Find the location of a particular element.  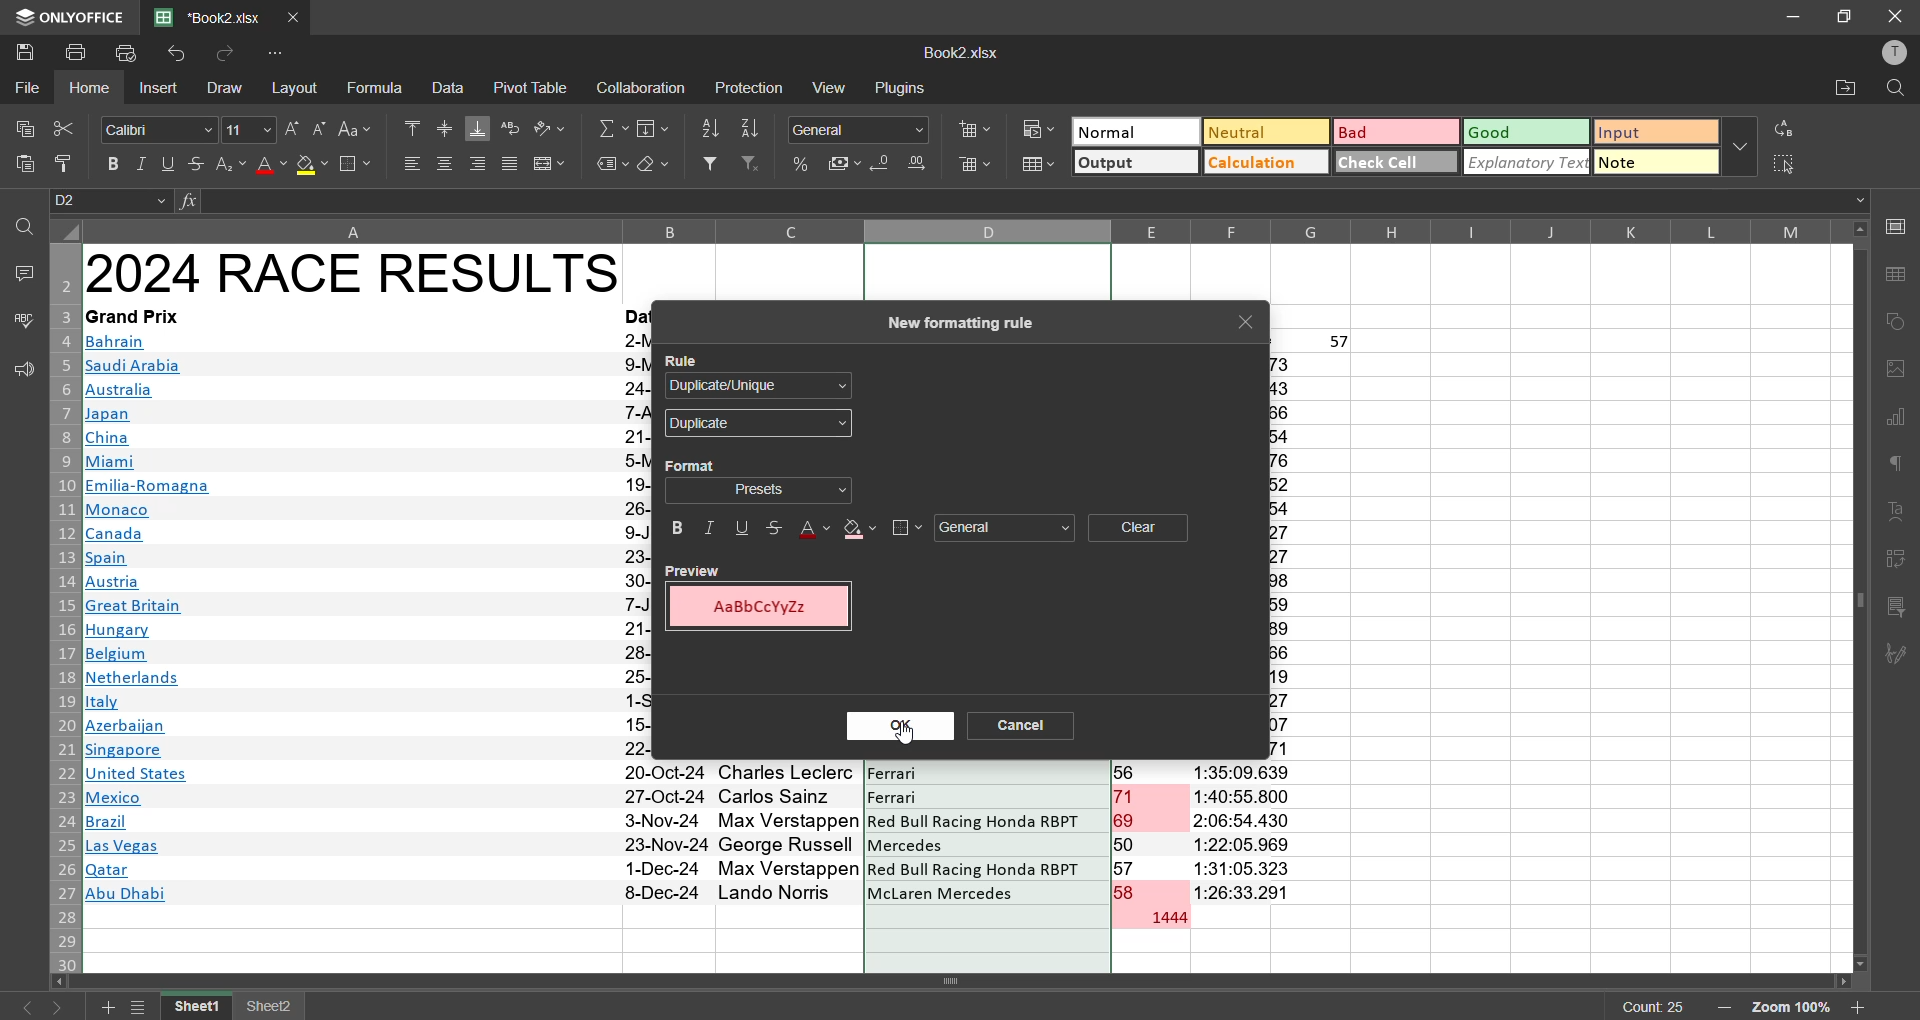

format as table is located at coordinates (1040, 166).